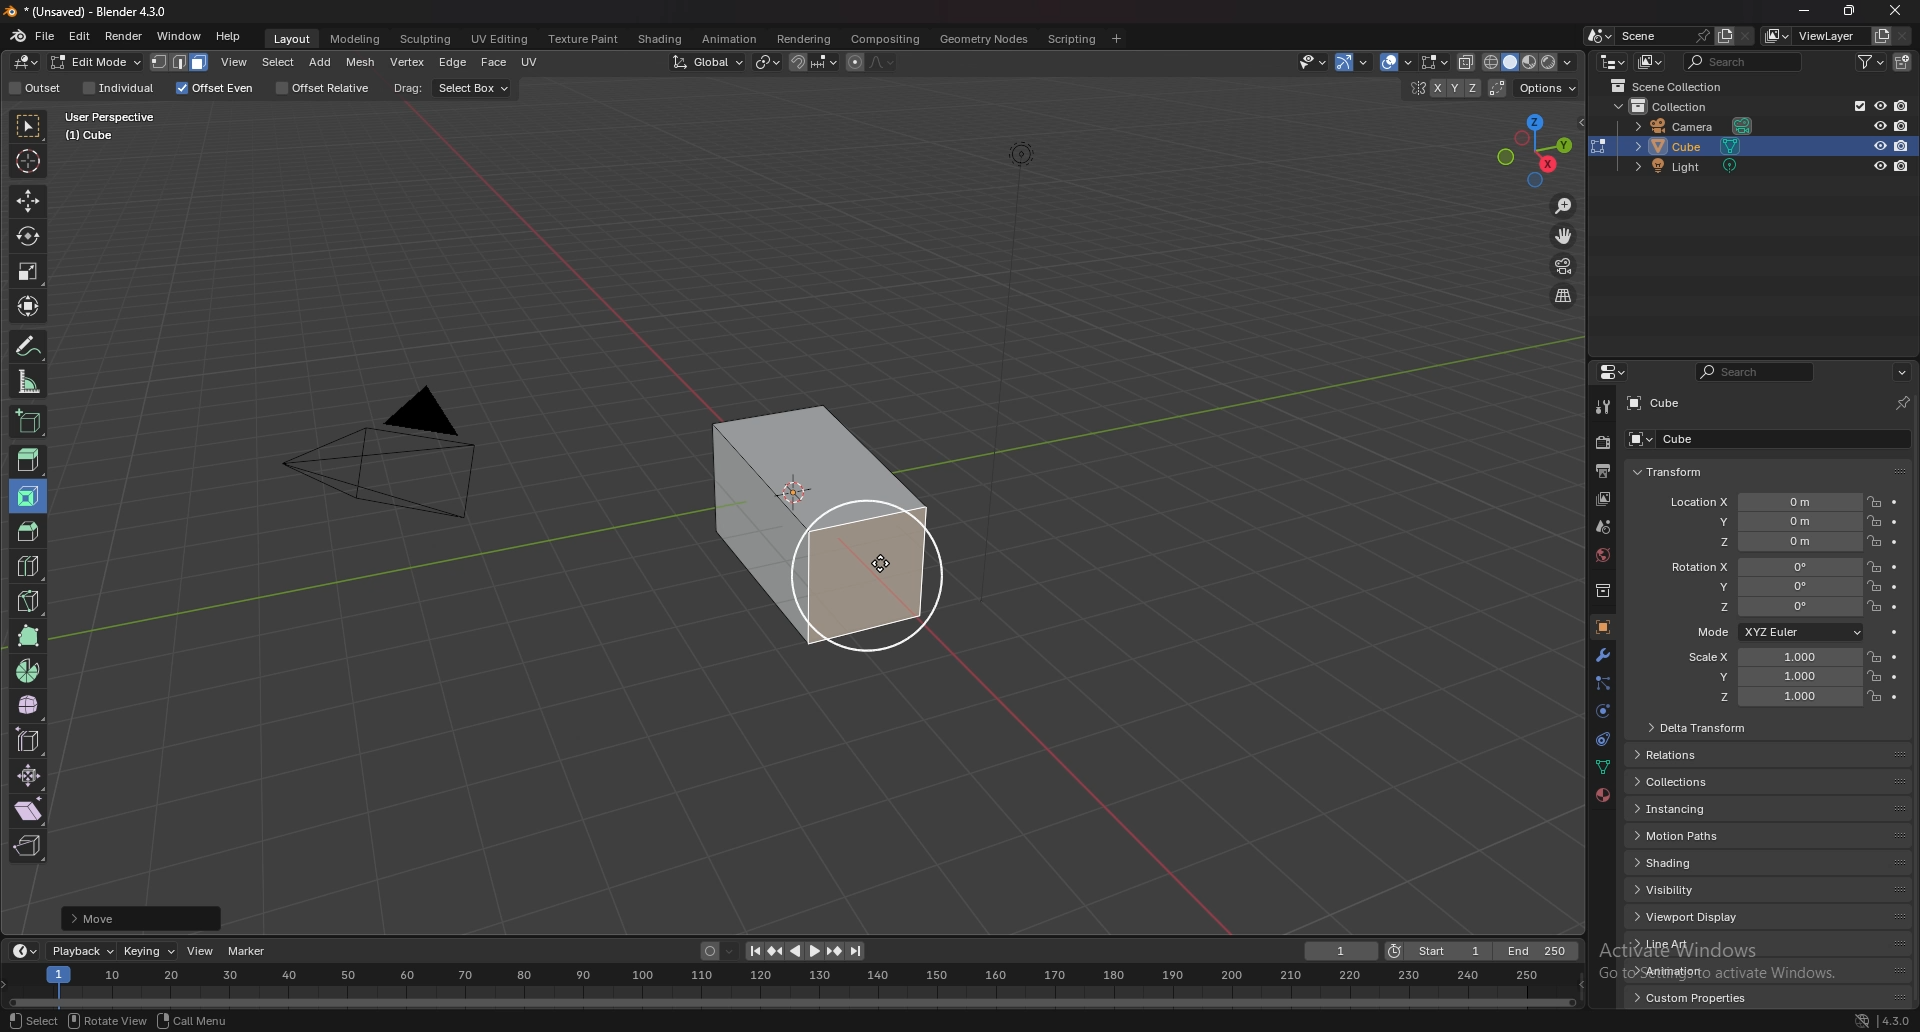 Image resolution: width=1920 pixels, height=1032 pixels. Describe the element at coordinates (1116, 39) in the screenshot. I see `add workspace` at that location.